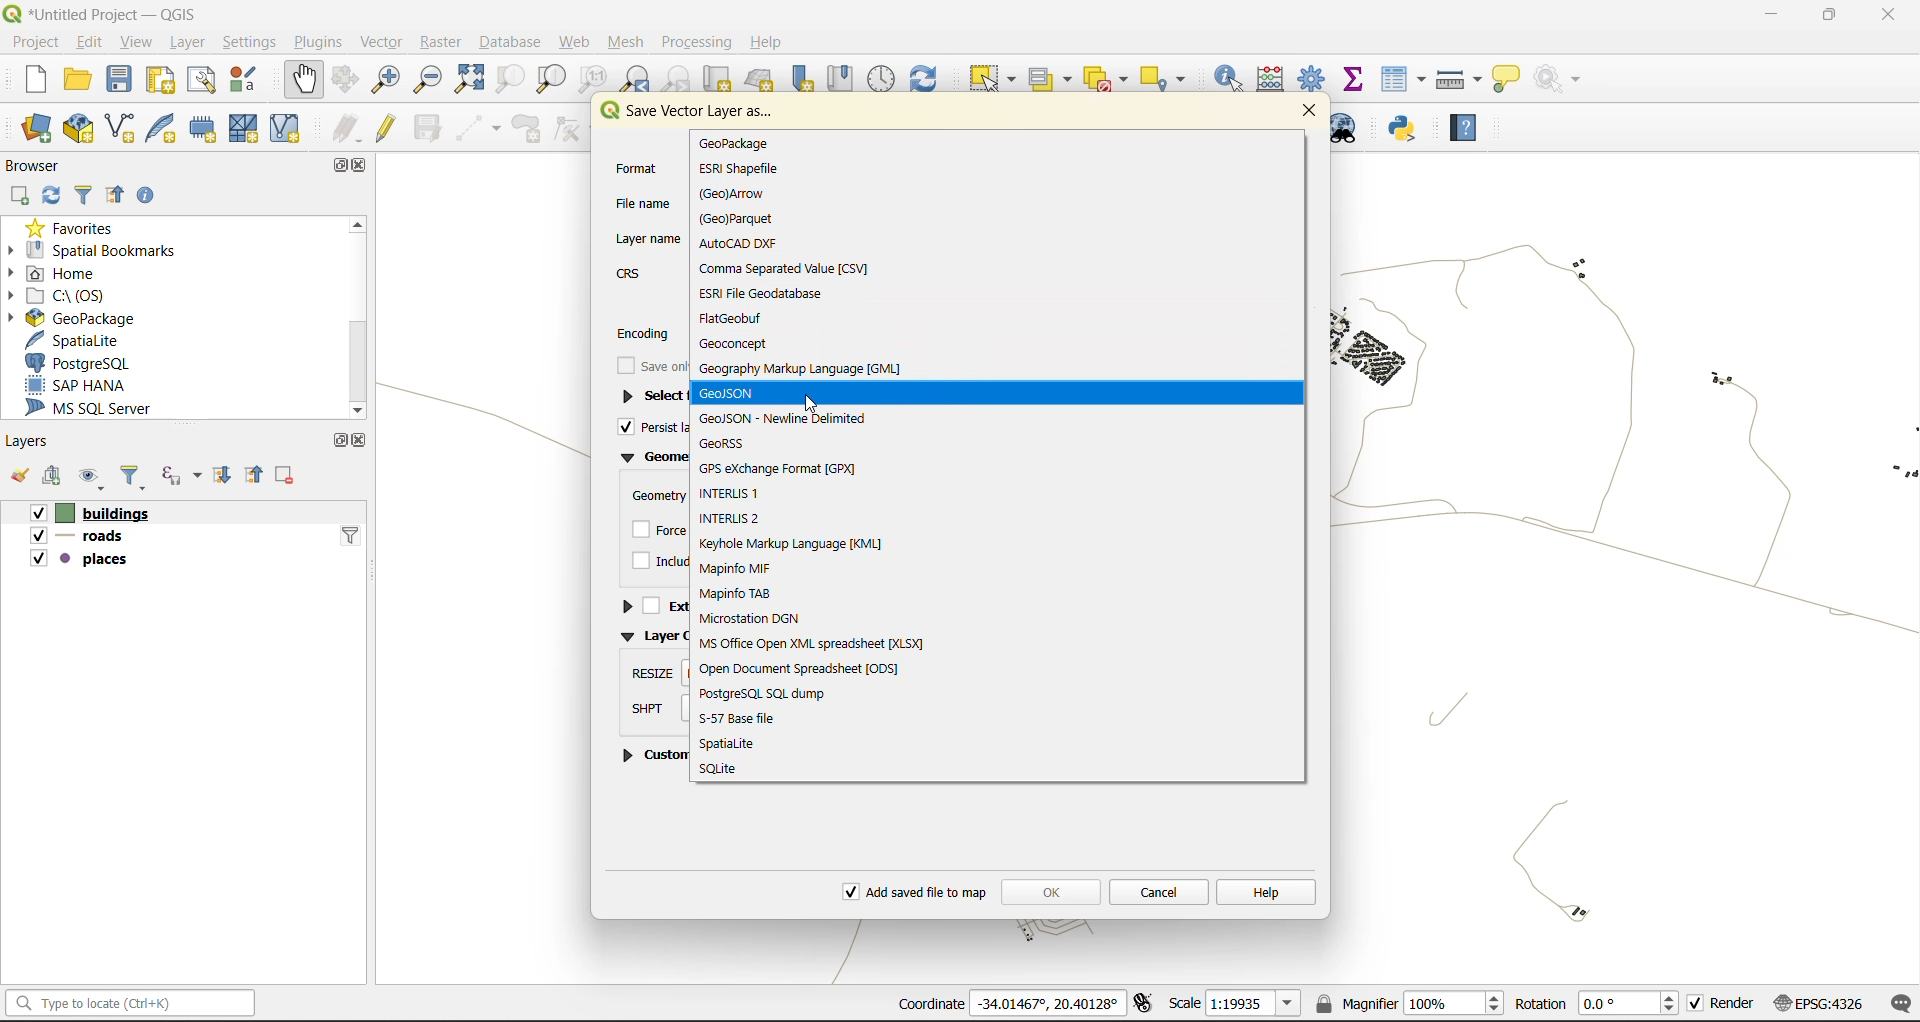 Image resolution: width=1920 pixels, height=1022 pixels. I want to click on attributes table, so click(1403, 81).